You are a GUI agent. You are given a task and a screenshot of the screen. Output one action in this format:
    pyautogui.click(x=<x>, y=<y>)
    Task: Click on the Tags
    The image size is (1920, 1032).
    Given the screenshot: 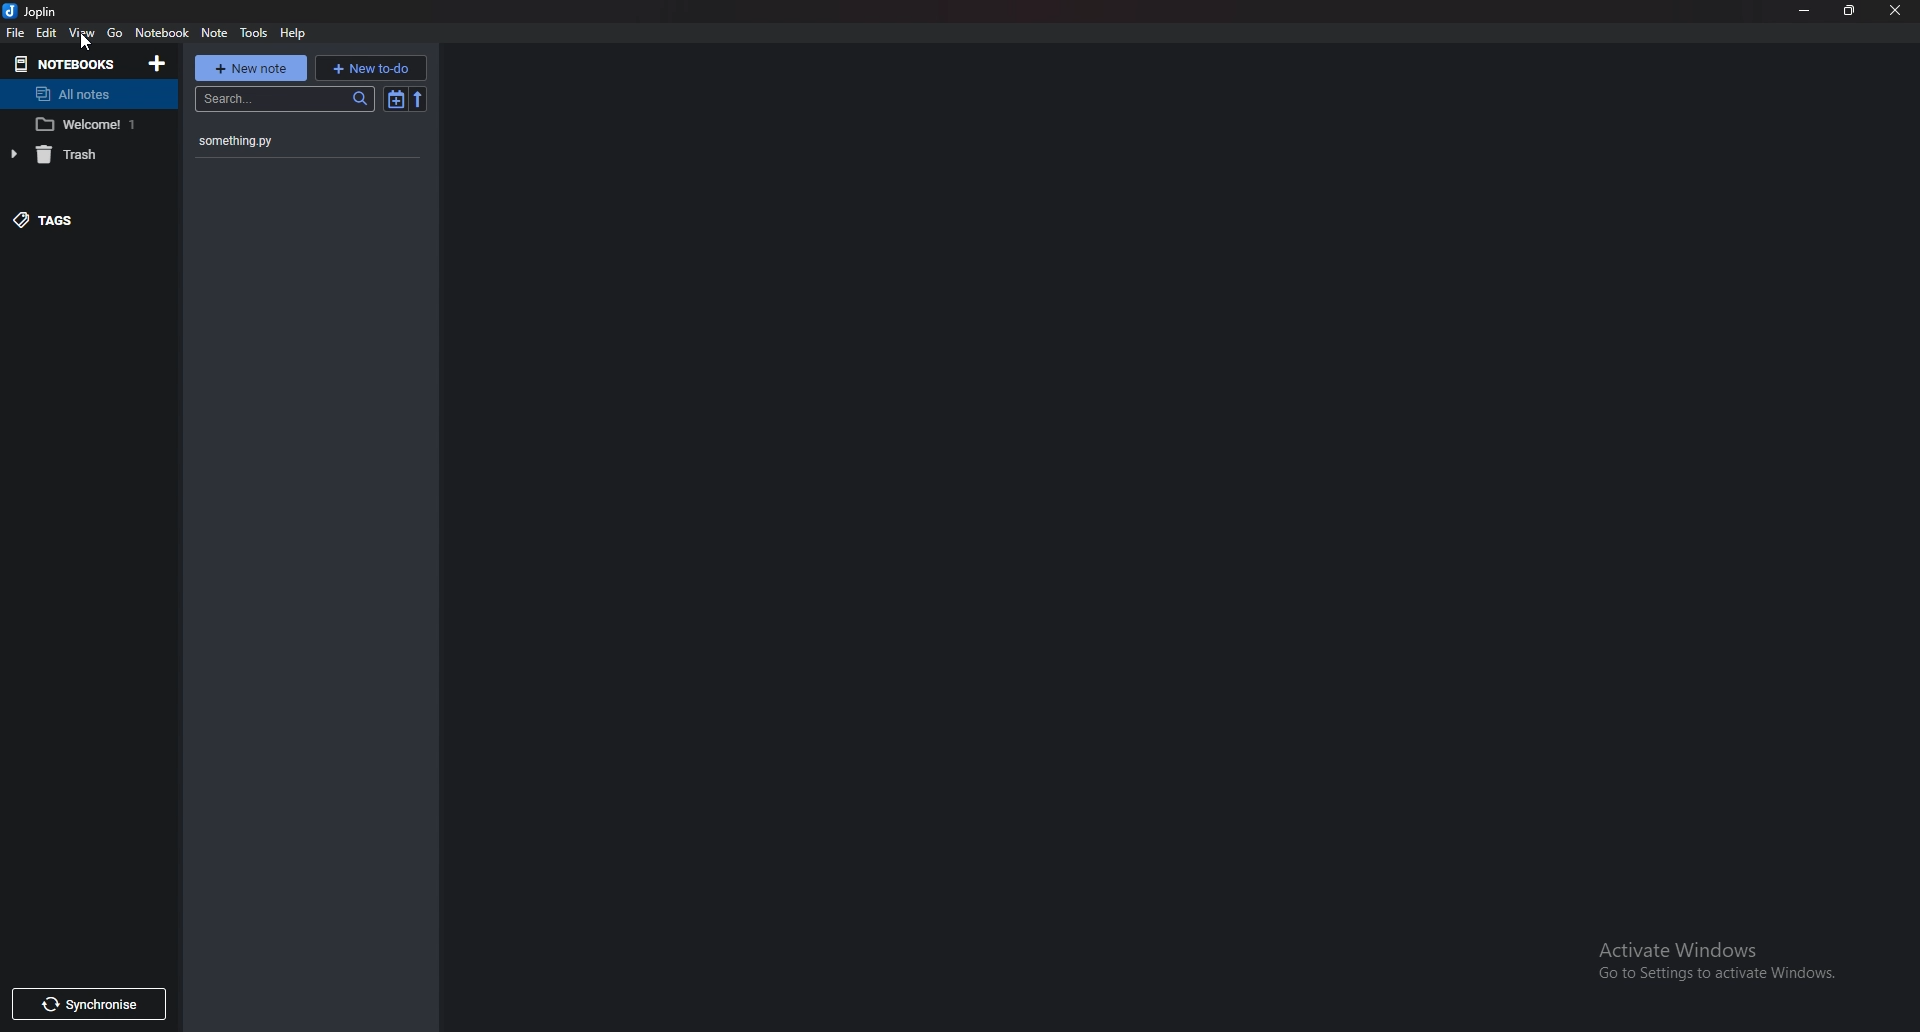 What is the action you would take?
    pyautogui.click(x=68, y=221)
    